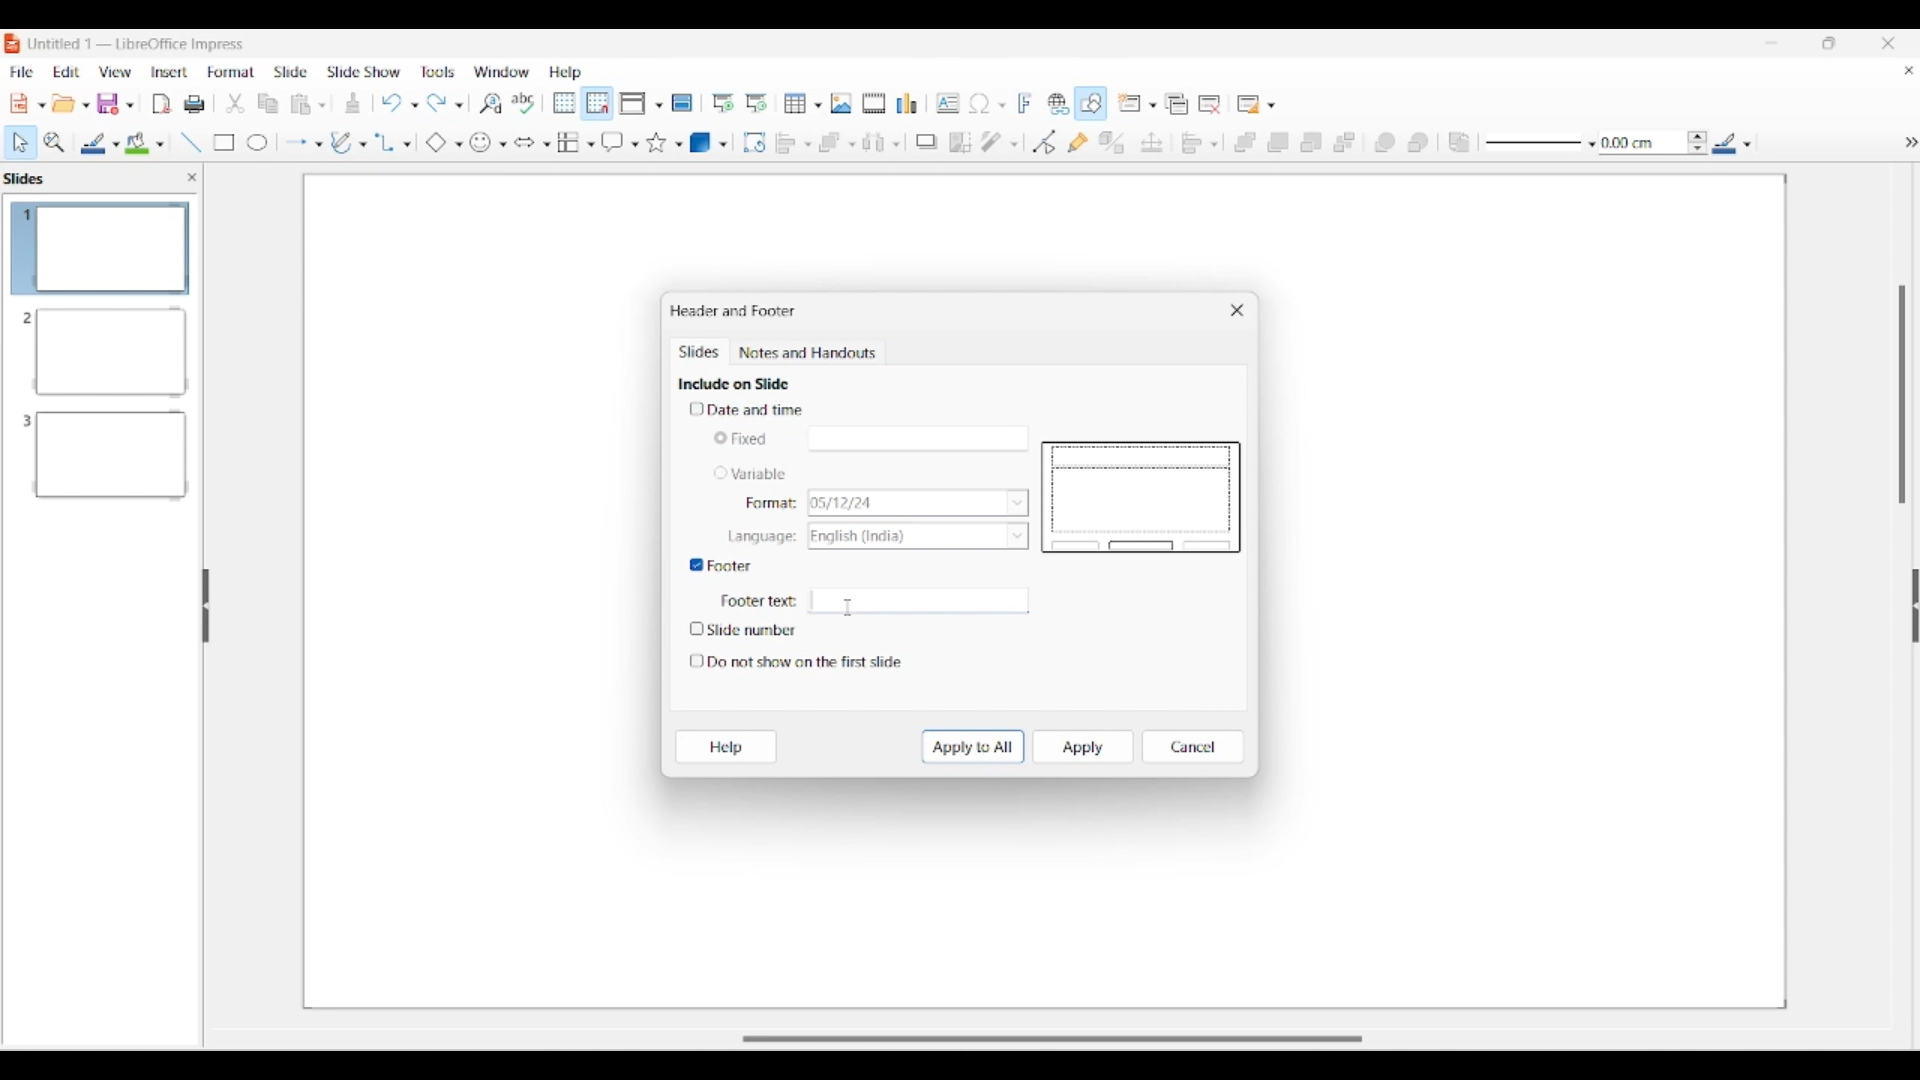 The height and width of the screenshot is (1080, 1920). Describe the element at coordinates (393, 143) in the screenshot. I see `Connector options` at that location.